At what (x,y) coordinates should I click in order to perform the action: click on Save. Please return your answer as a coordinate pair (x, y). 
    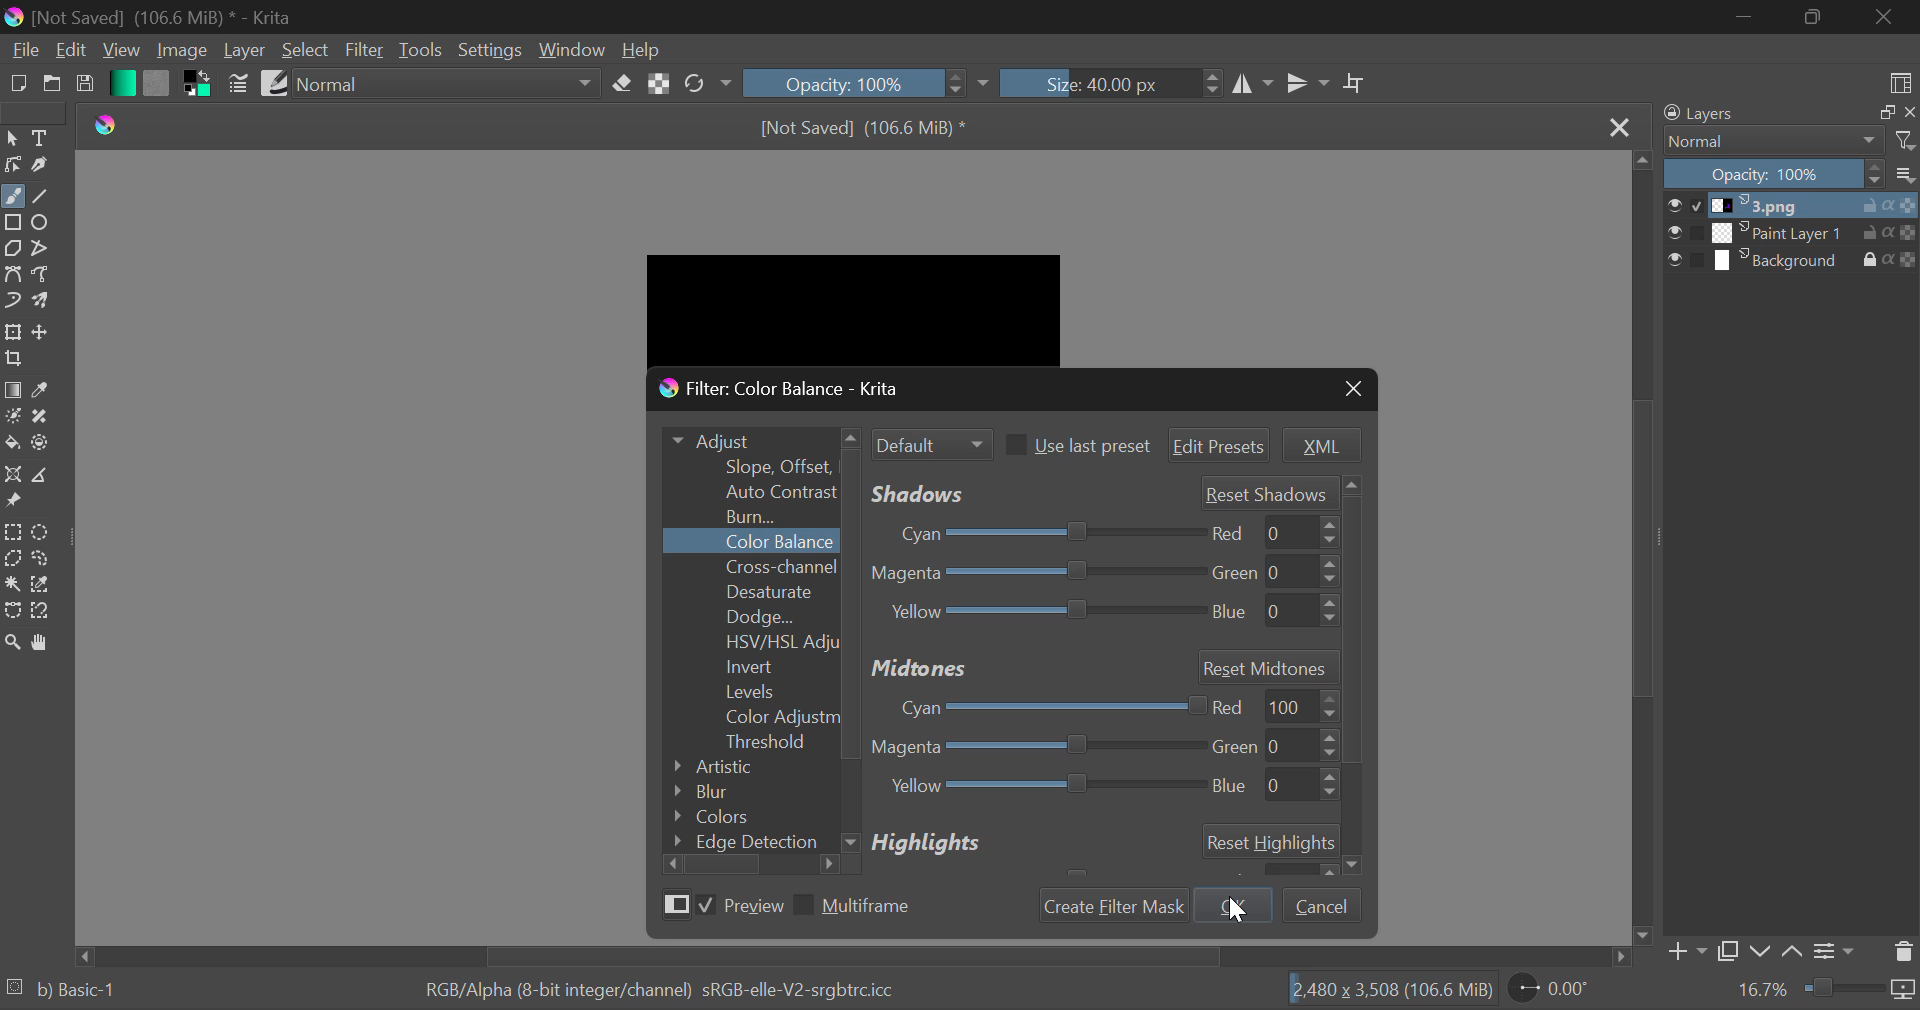
    Looking at the image, I should click on (89, 84).